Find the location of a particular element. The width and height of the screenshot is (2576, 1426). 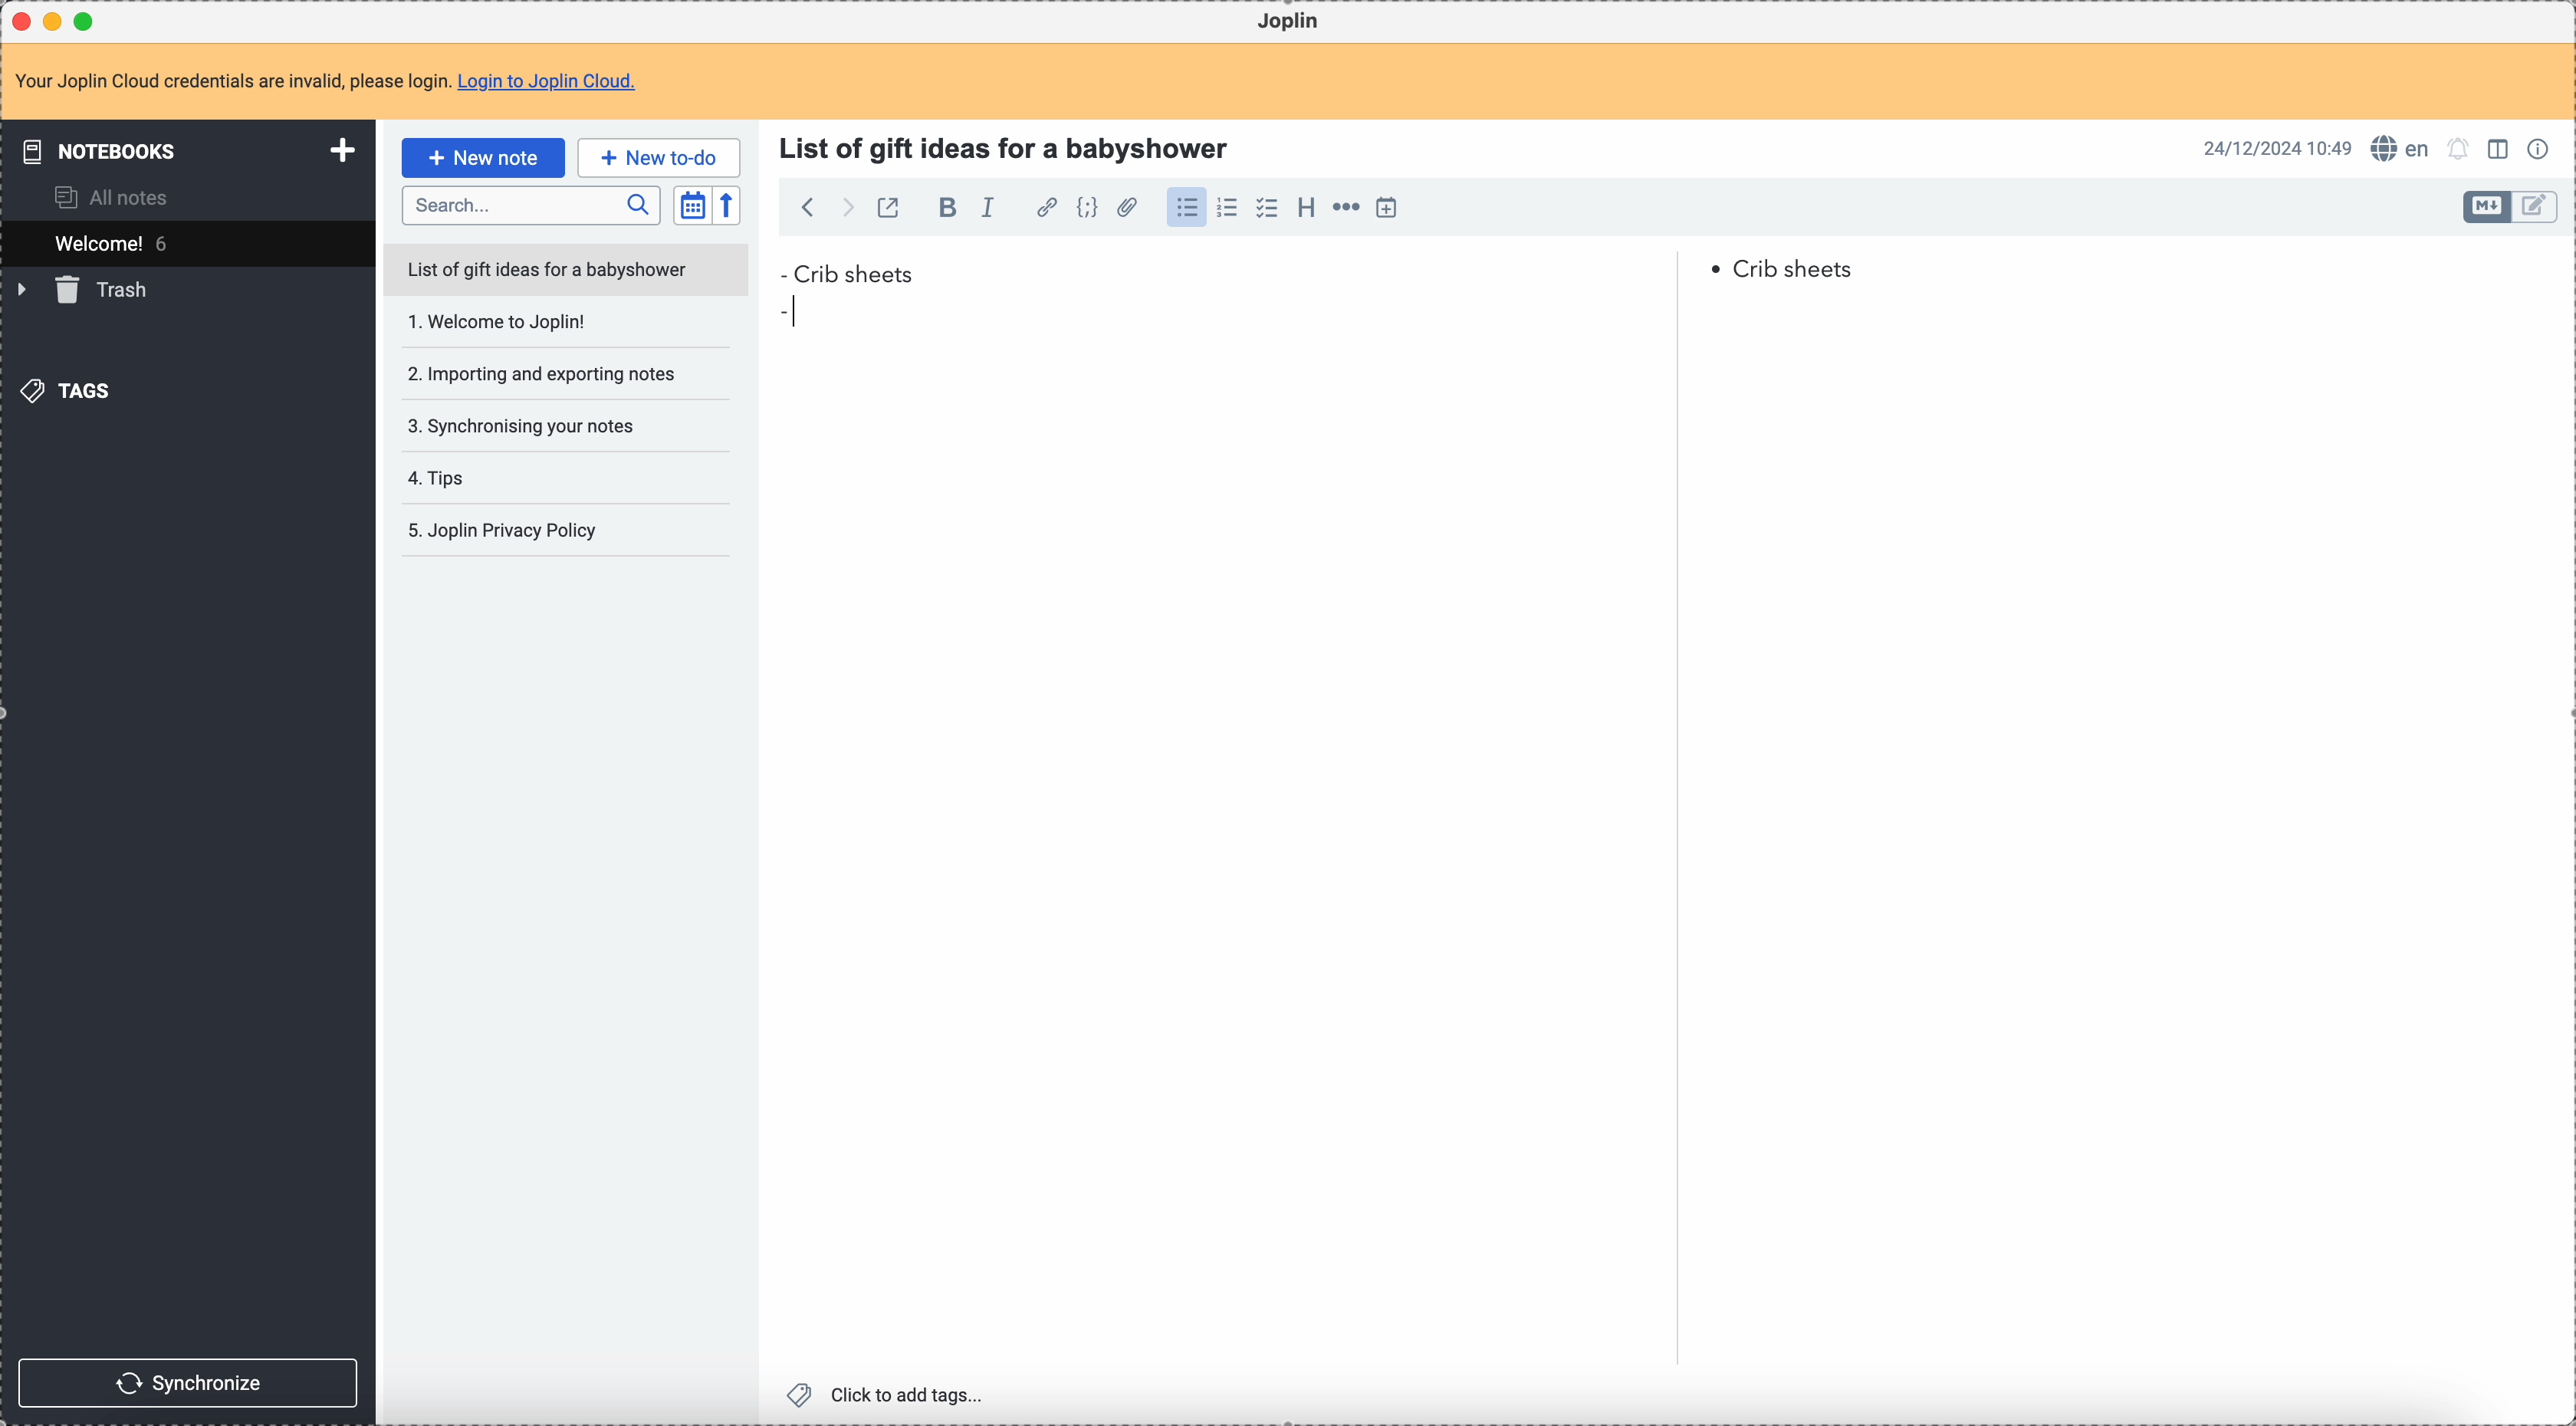

synchronize is located at coordinates (192, 1381).